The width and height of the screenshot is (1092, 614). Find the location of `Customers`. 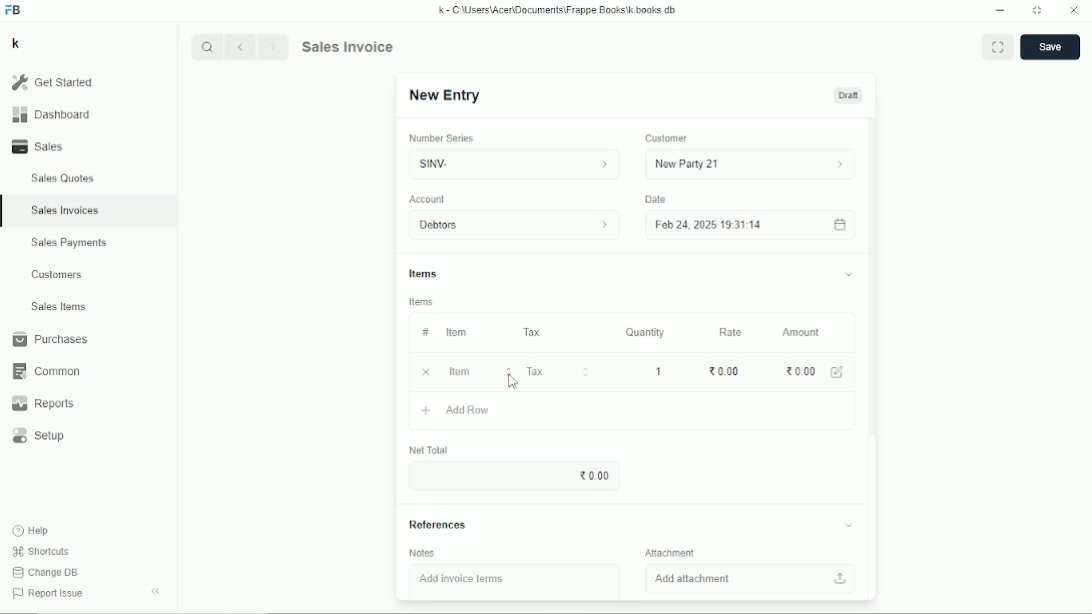

Customers is located at coordinates (58, 274).